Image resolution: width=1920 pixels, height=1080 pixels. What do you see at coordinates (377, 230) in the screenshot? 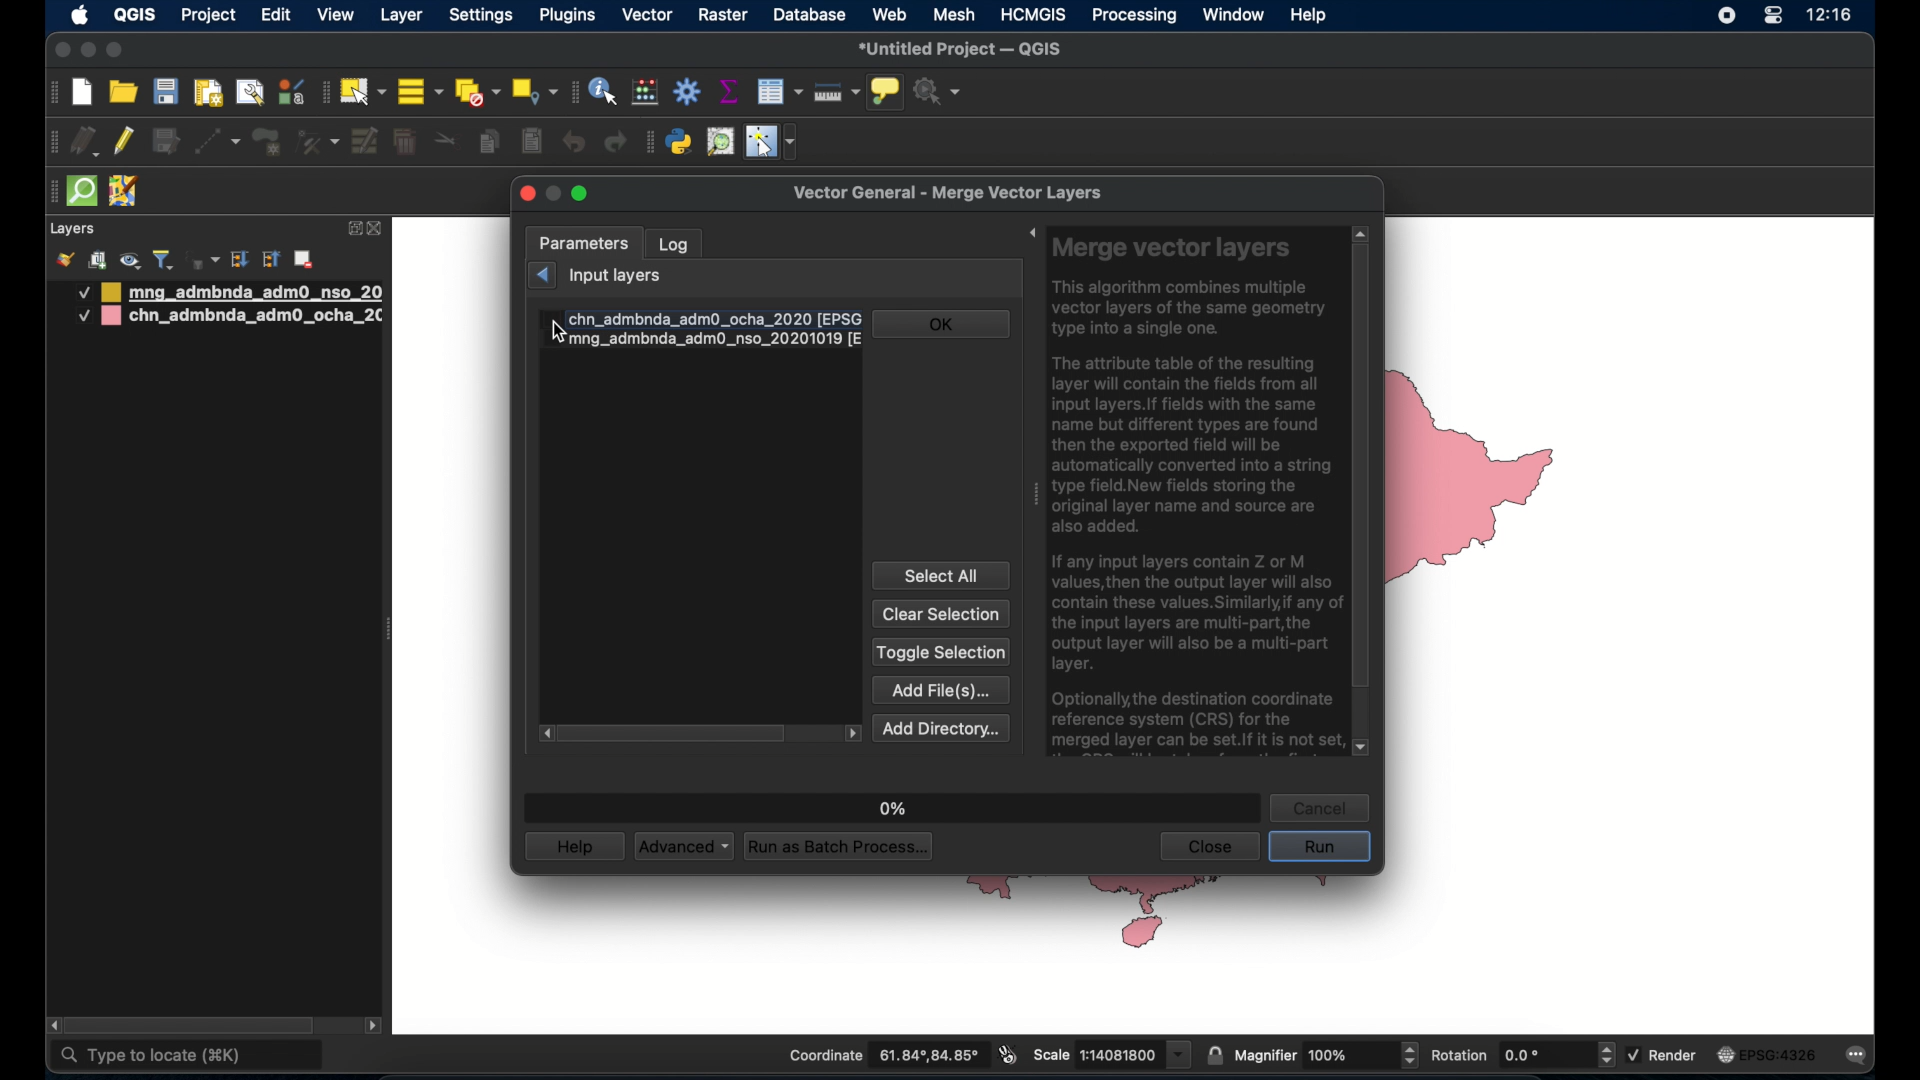
I see `close` at bounding box center [377, 230].